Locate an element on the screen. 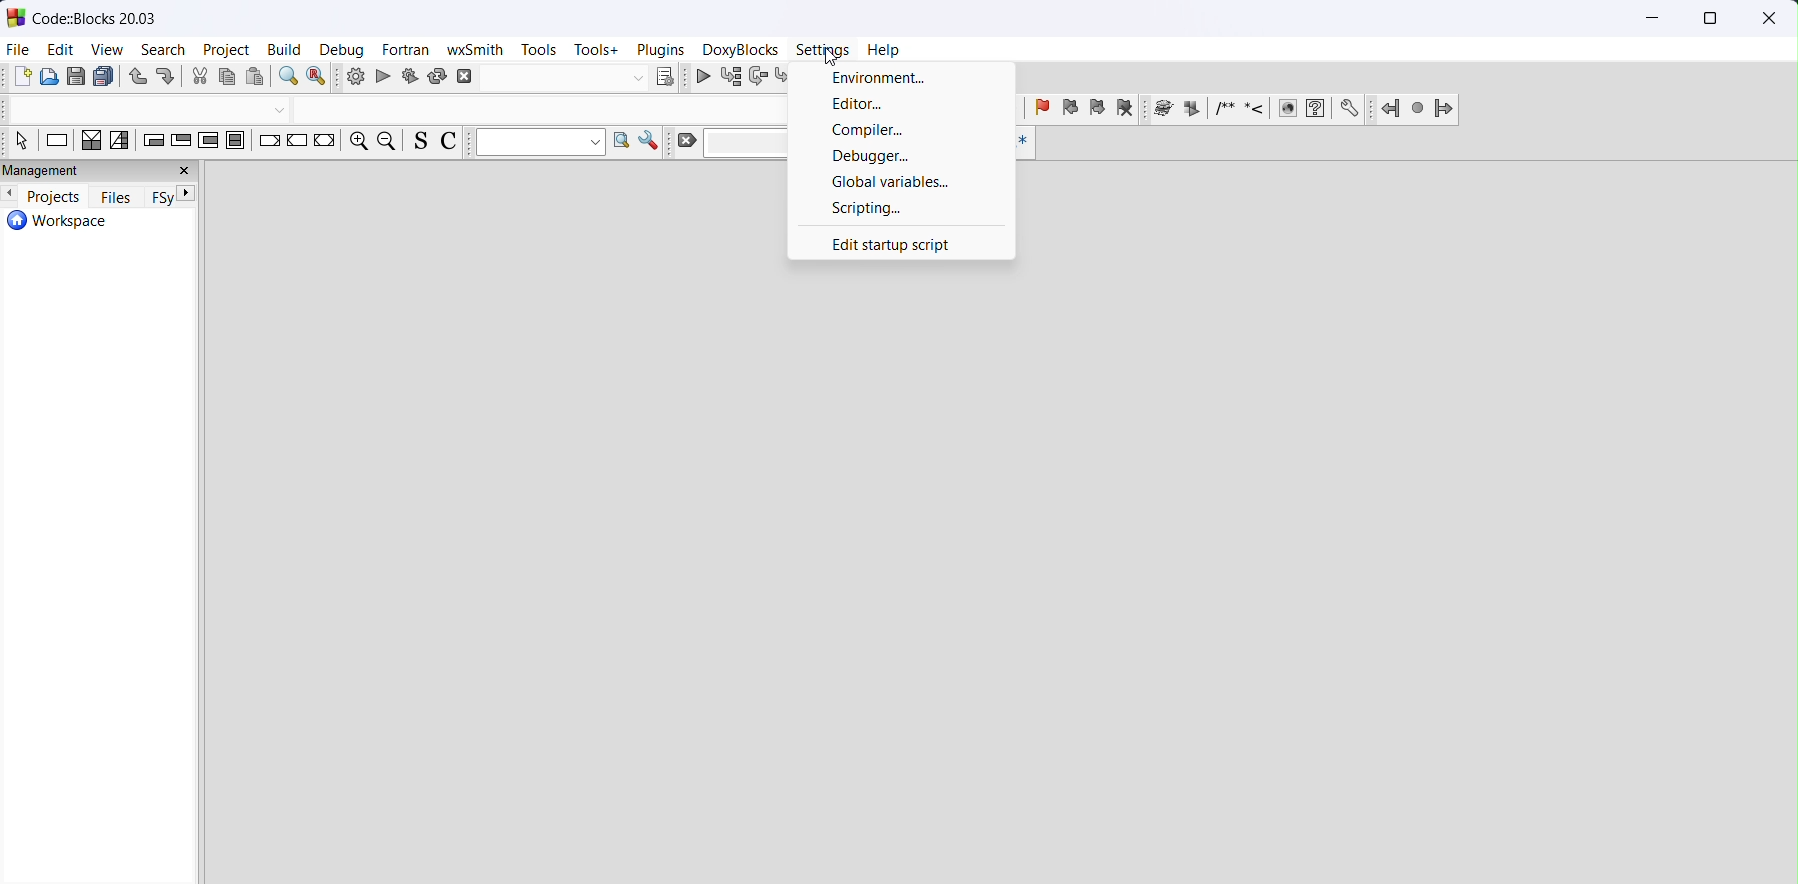 The width and height of the screenshot is (1798, 884). cut is located at coordinates (199, 77).